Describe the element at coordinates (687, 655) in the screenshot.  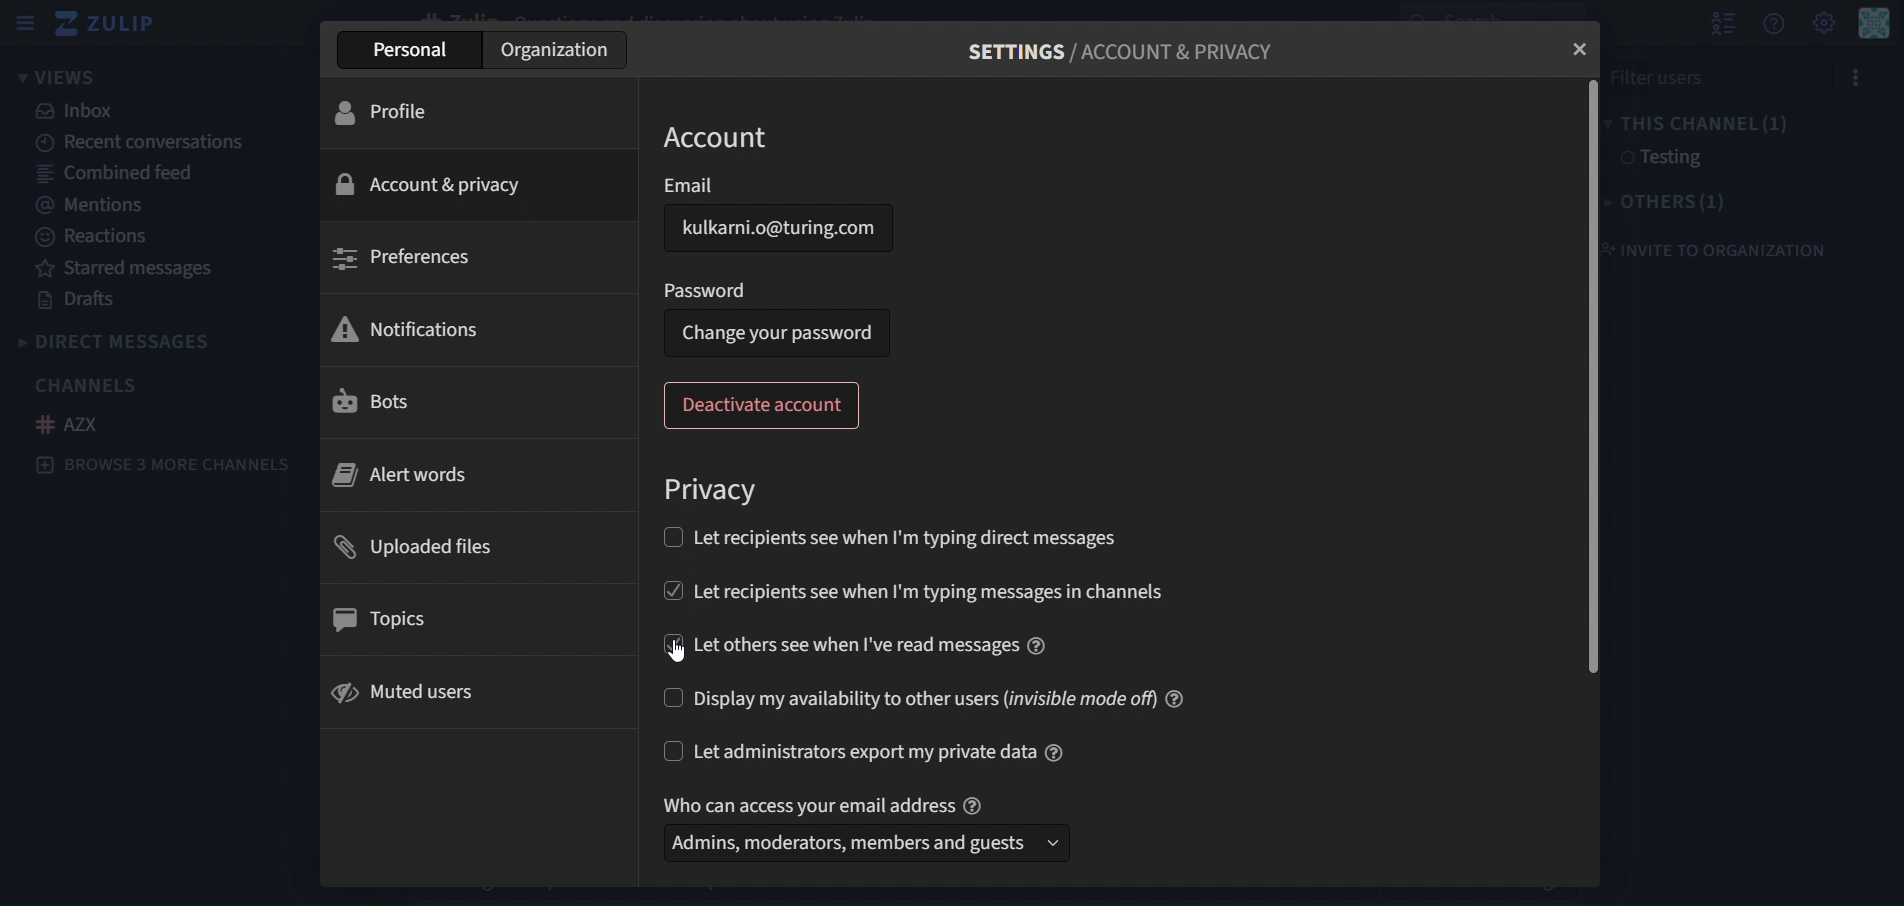
I see `cursor` at that location.